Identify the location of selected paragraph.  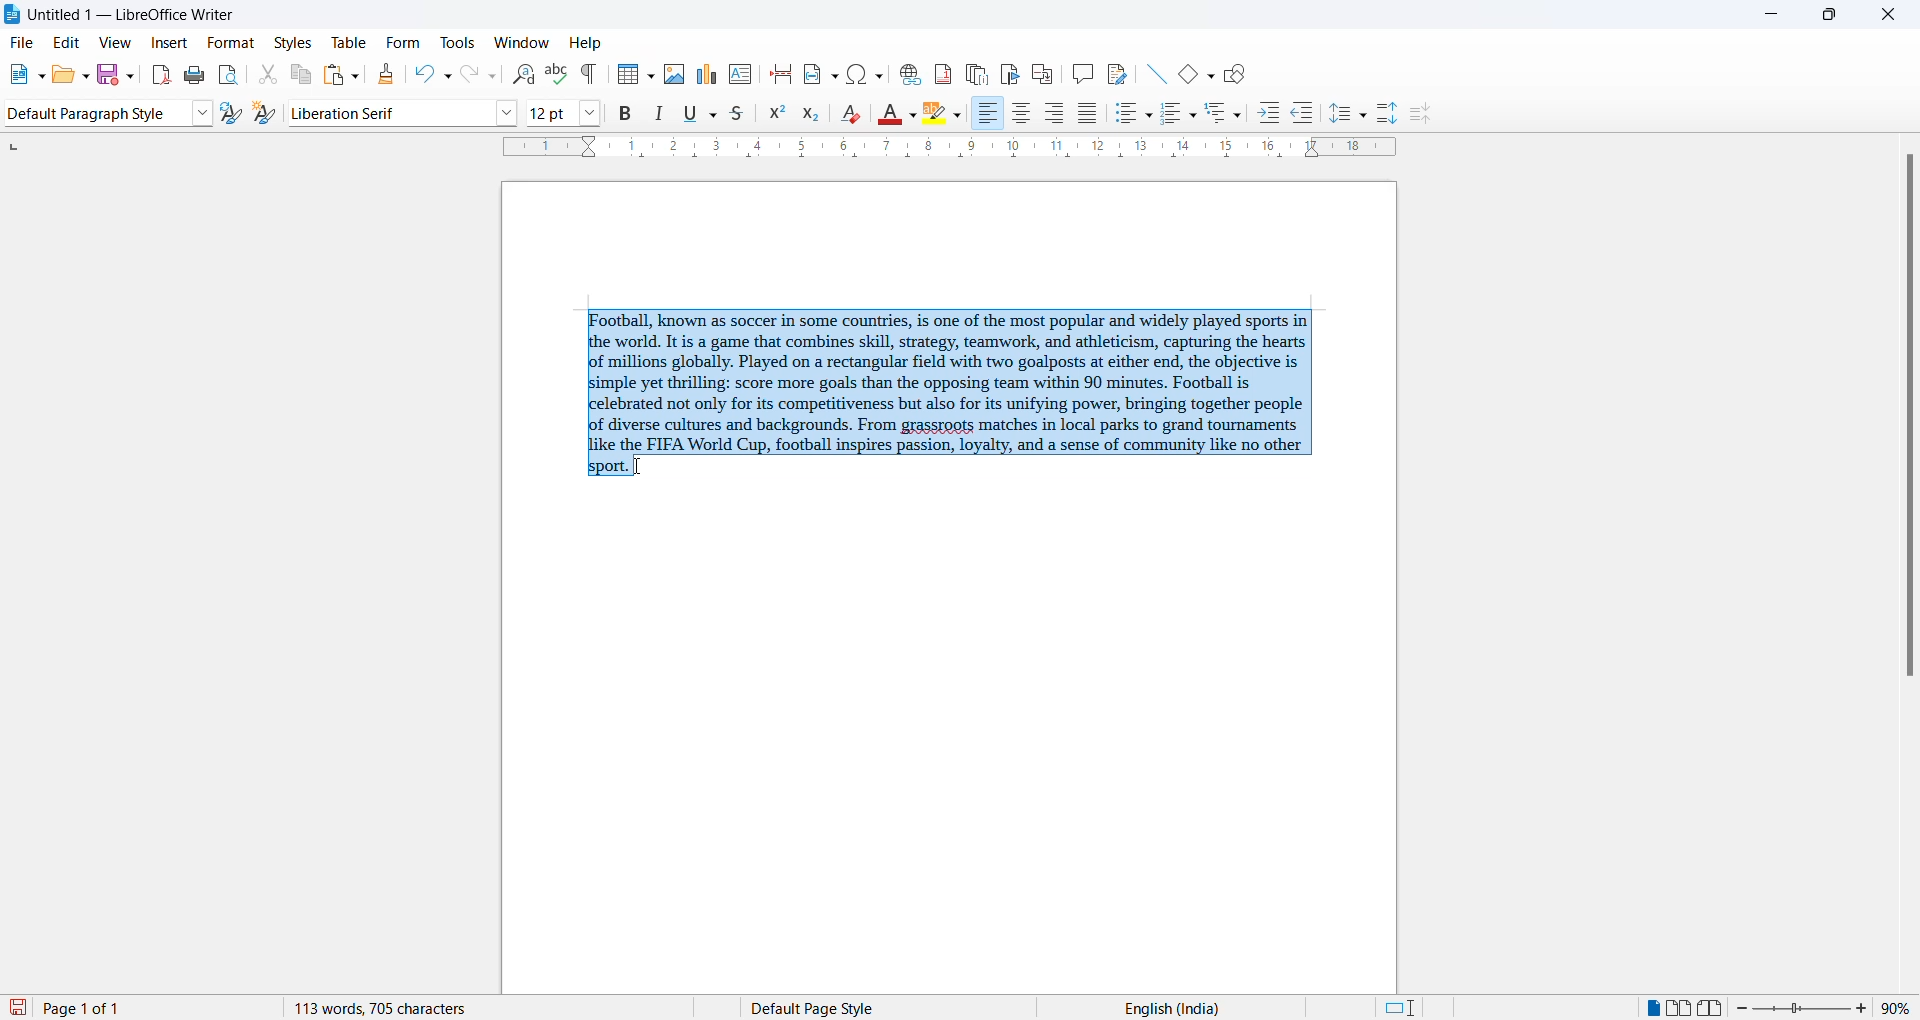
(951, 393).